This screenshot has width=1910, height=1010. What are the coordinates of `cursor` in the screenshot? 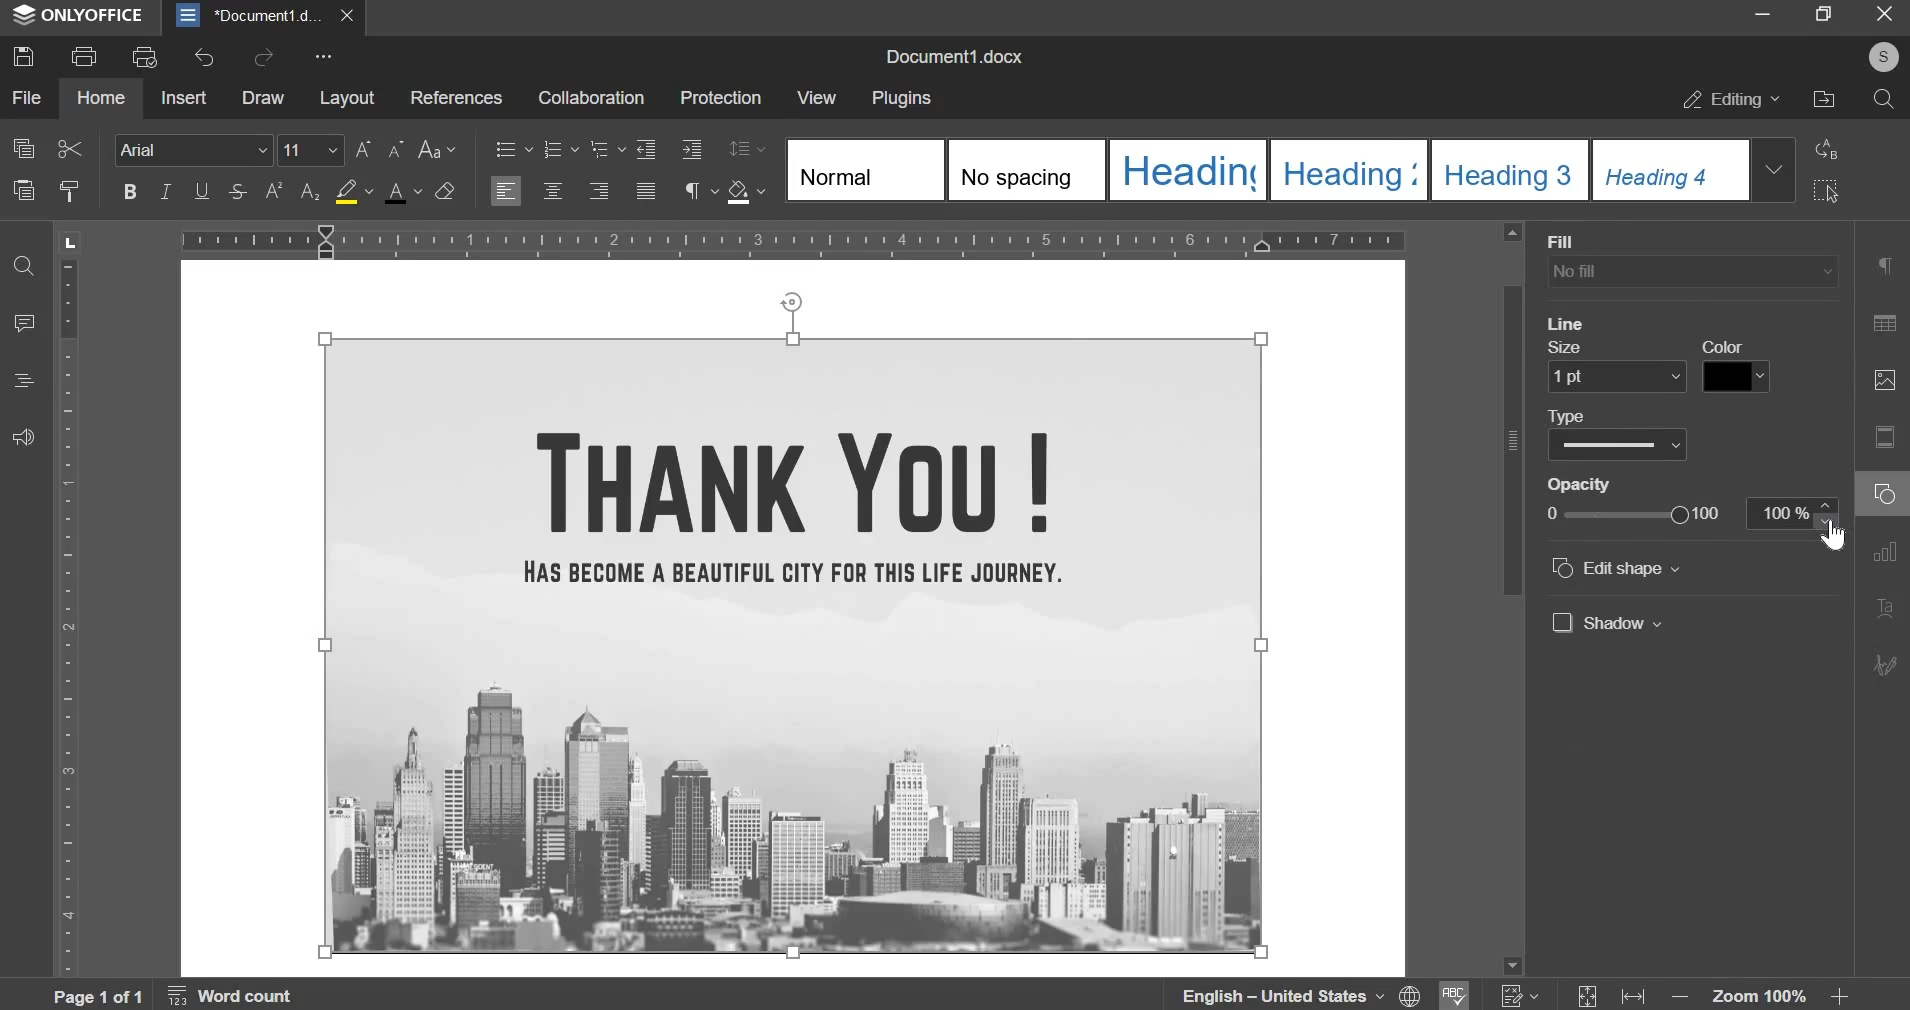 It's located at (1831, 537).